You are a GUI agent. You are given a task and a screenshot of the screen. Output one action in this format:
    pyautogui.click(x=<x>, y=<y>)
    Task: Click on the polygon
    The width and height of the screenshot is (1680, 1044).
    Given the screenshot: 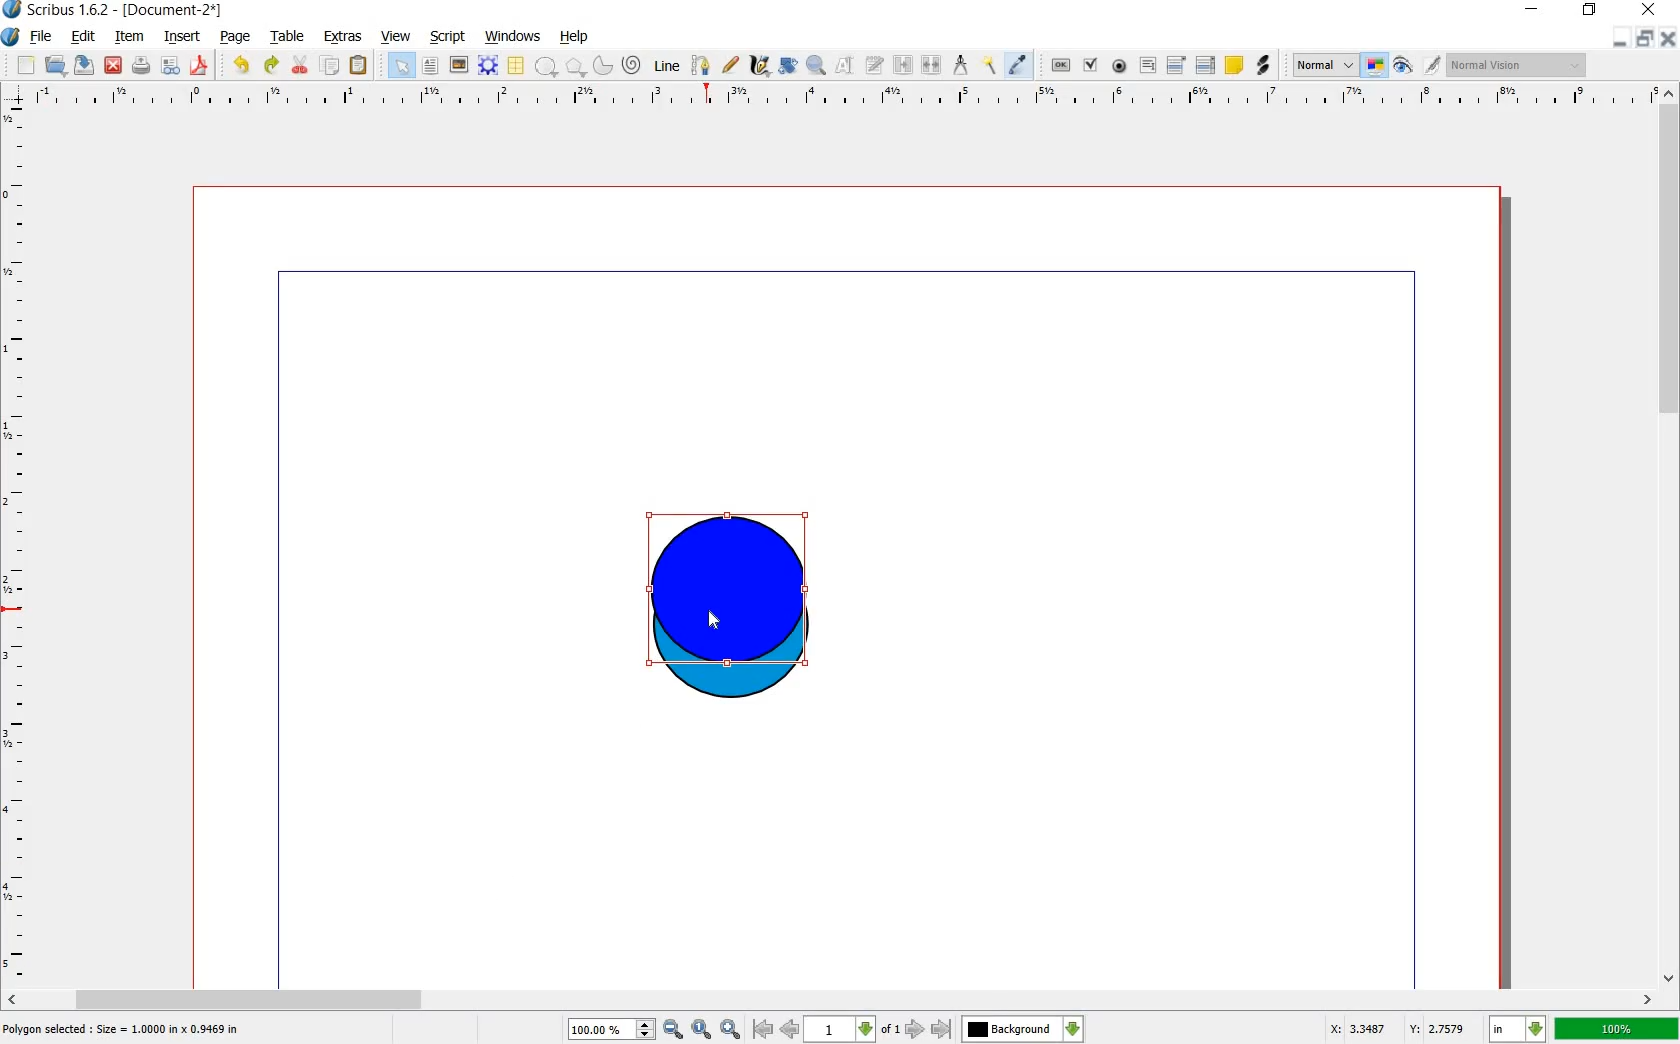 What is the action you would take?
    pyautogui.click(x=574, y=67)
    